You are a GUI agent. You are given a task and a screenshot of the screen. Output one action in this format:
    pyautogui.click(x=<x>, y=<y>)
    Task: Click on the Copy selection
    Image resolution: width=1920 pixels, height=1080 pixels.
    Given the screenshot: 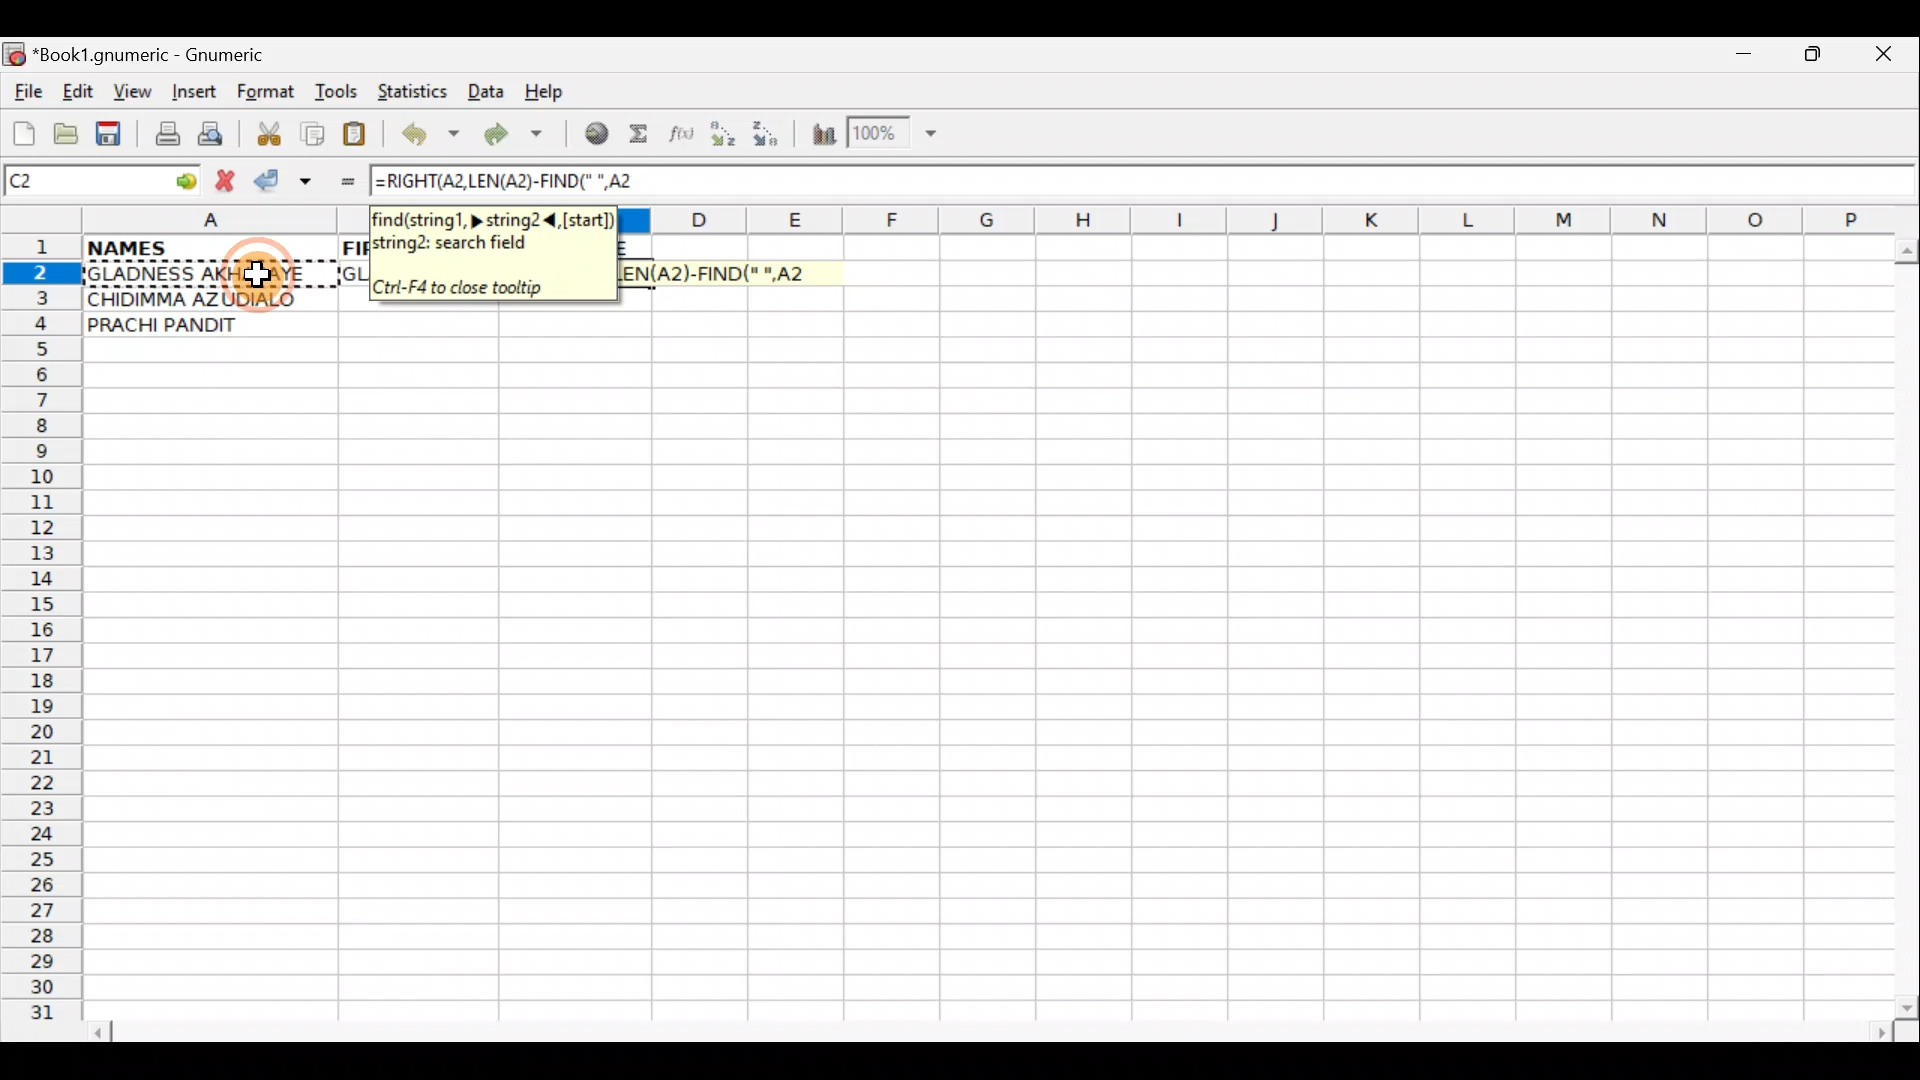 What is the action you would take?
    pyautogui.click(x=314, y=133)
    